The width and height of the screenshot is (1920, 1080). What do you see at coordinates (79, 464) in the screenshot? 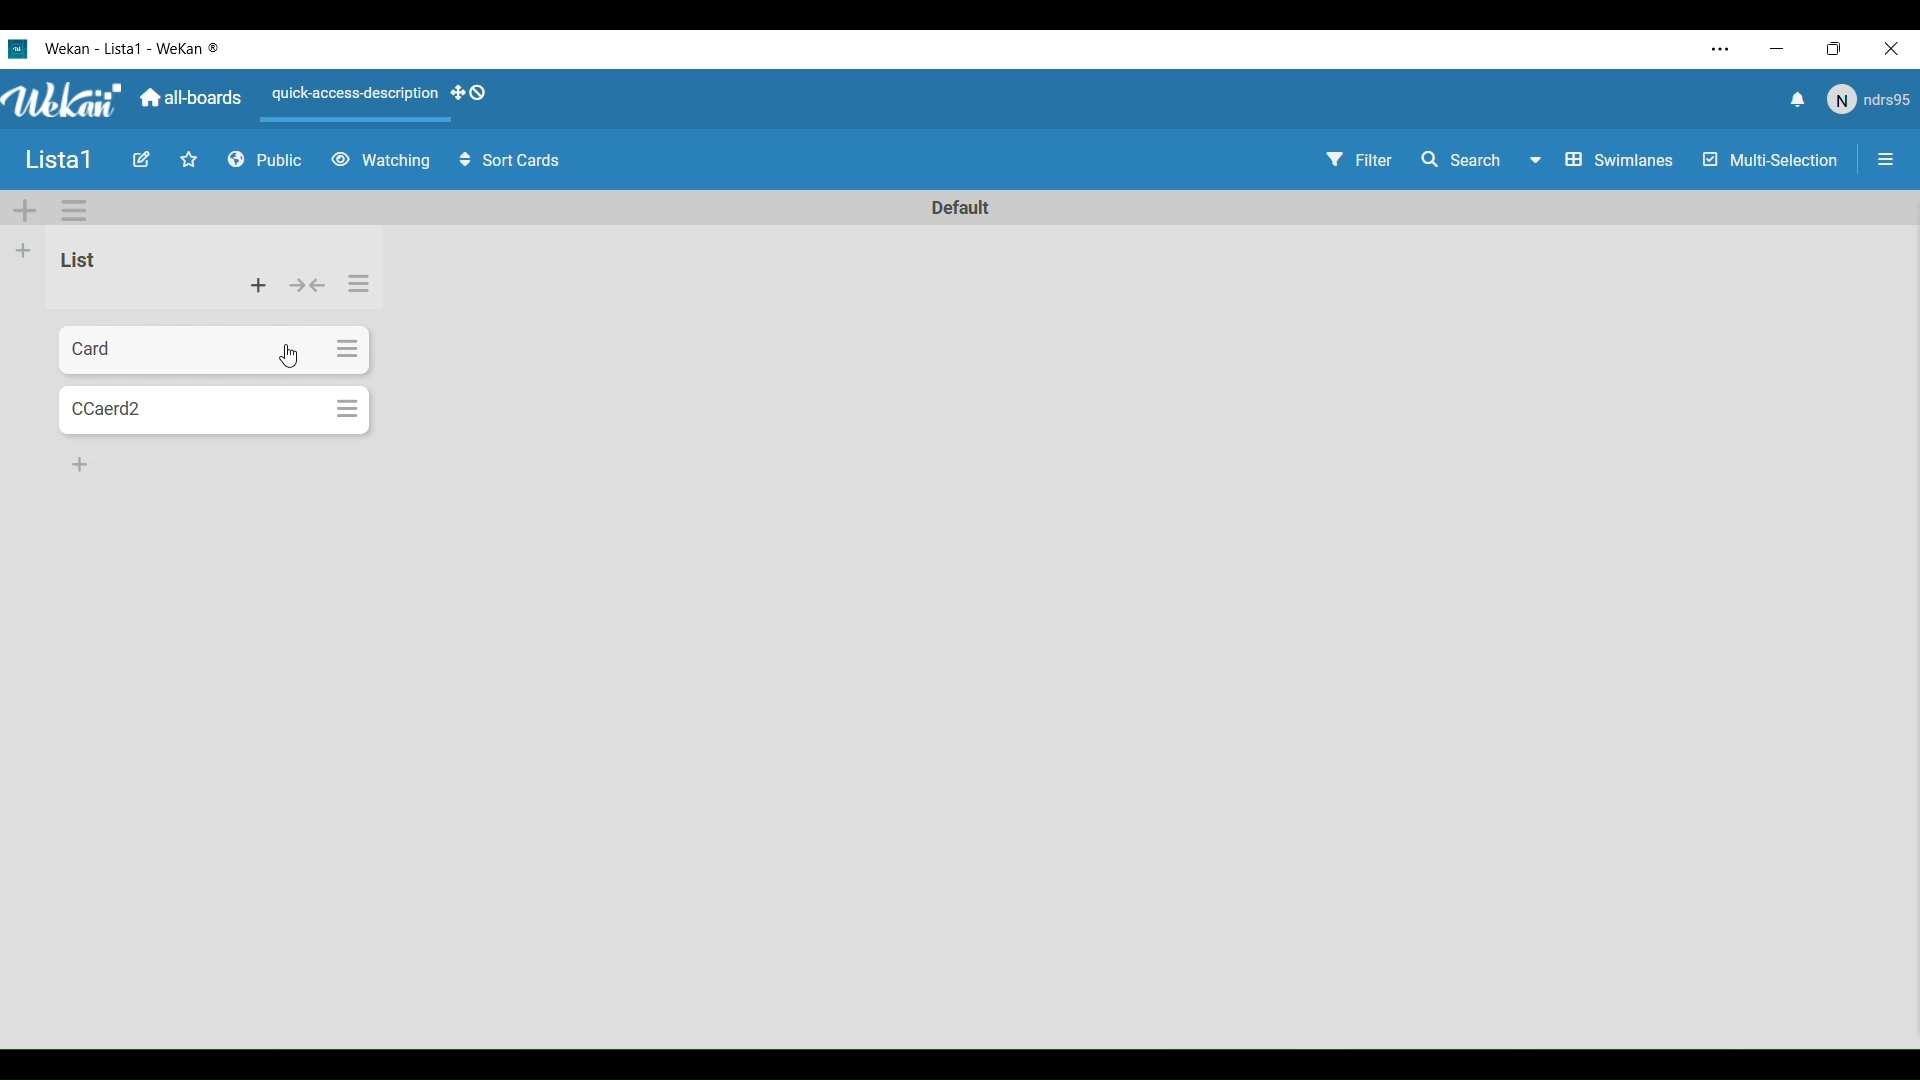
I see `Add` at bounding box center [79, 464].